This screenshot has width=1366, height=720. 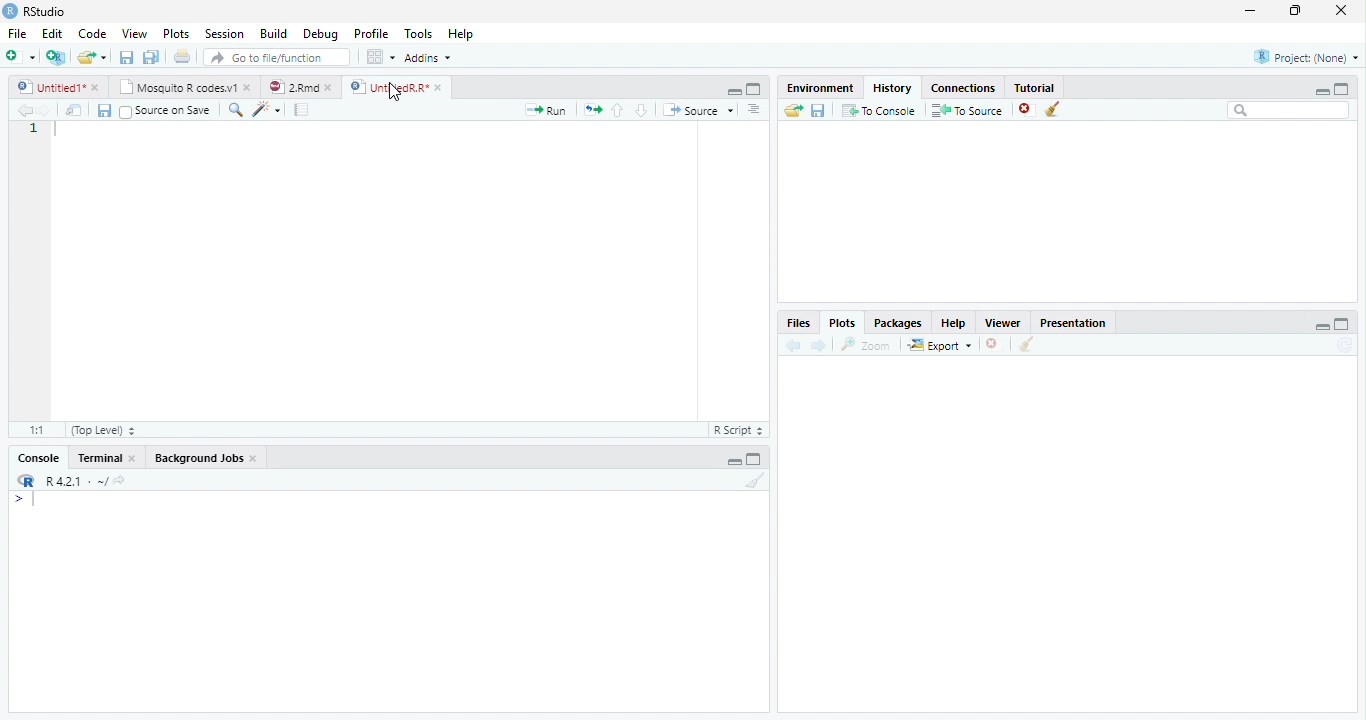 I want to click on Environment, so click(x=820, y=88).